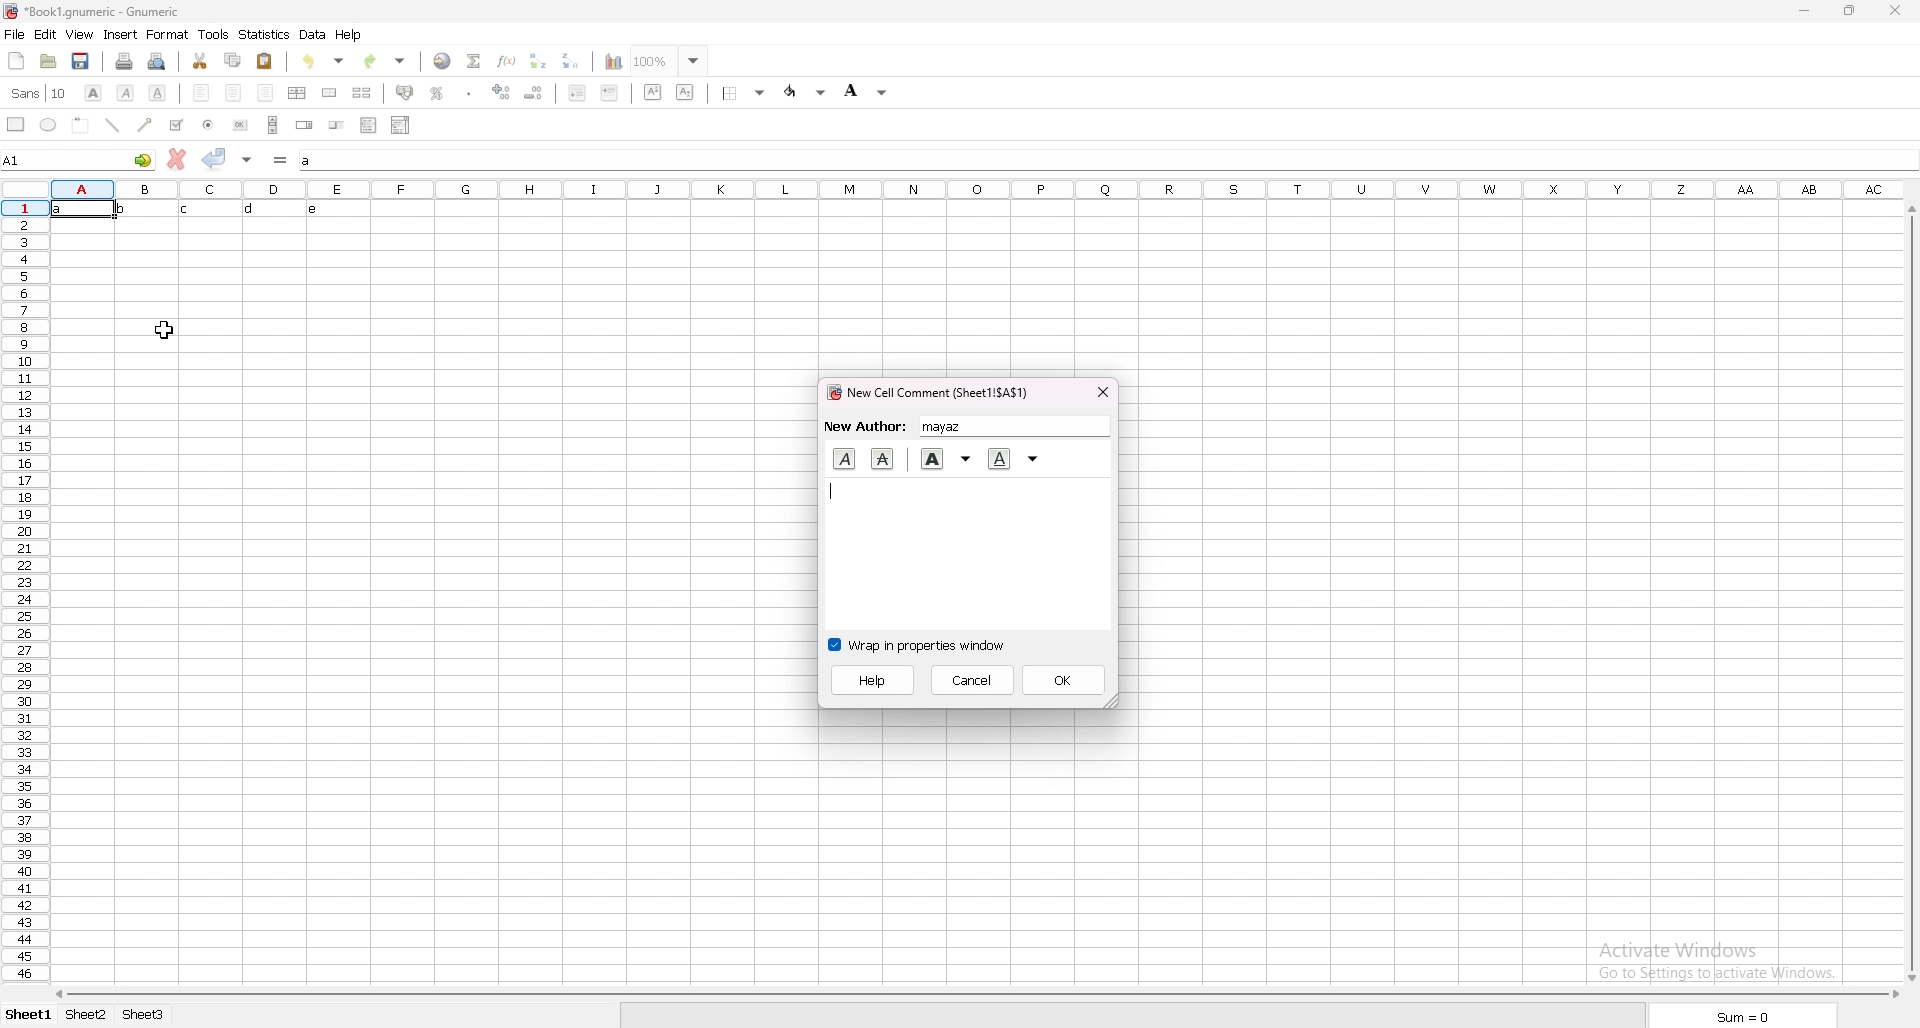 This screenshot has height=1028, width=1920. Describe the element at coordinates (882, 458) in the screenshot. I see `cut text` at that location.